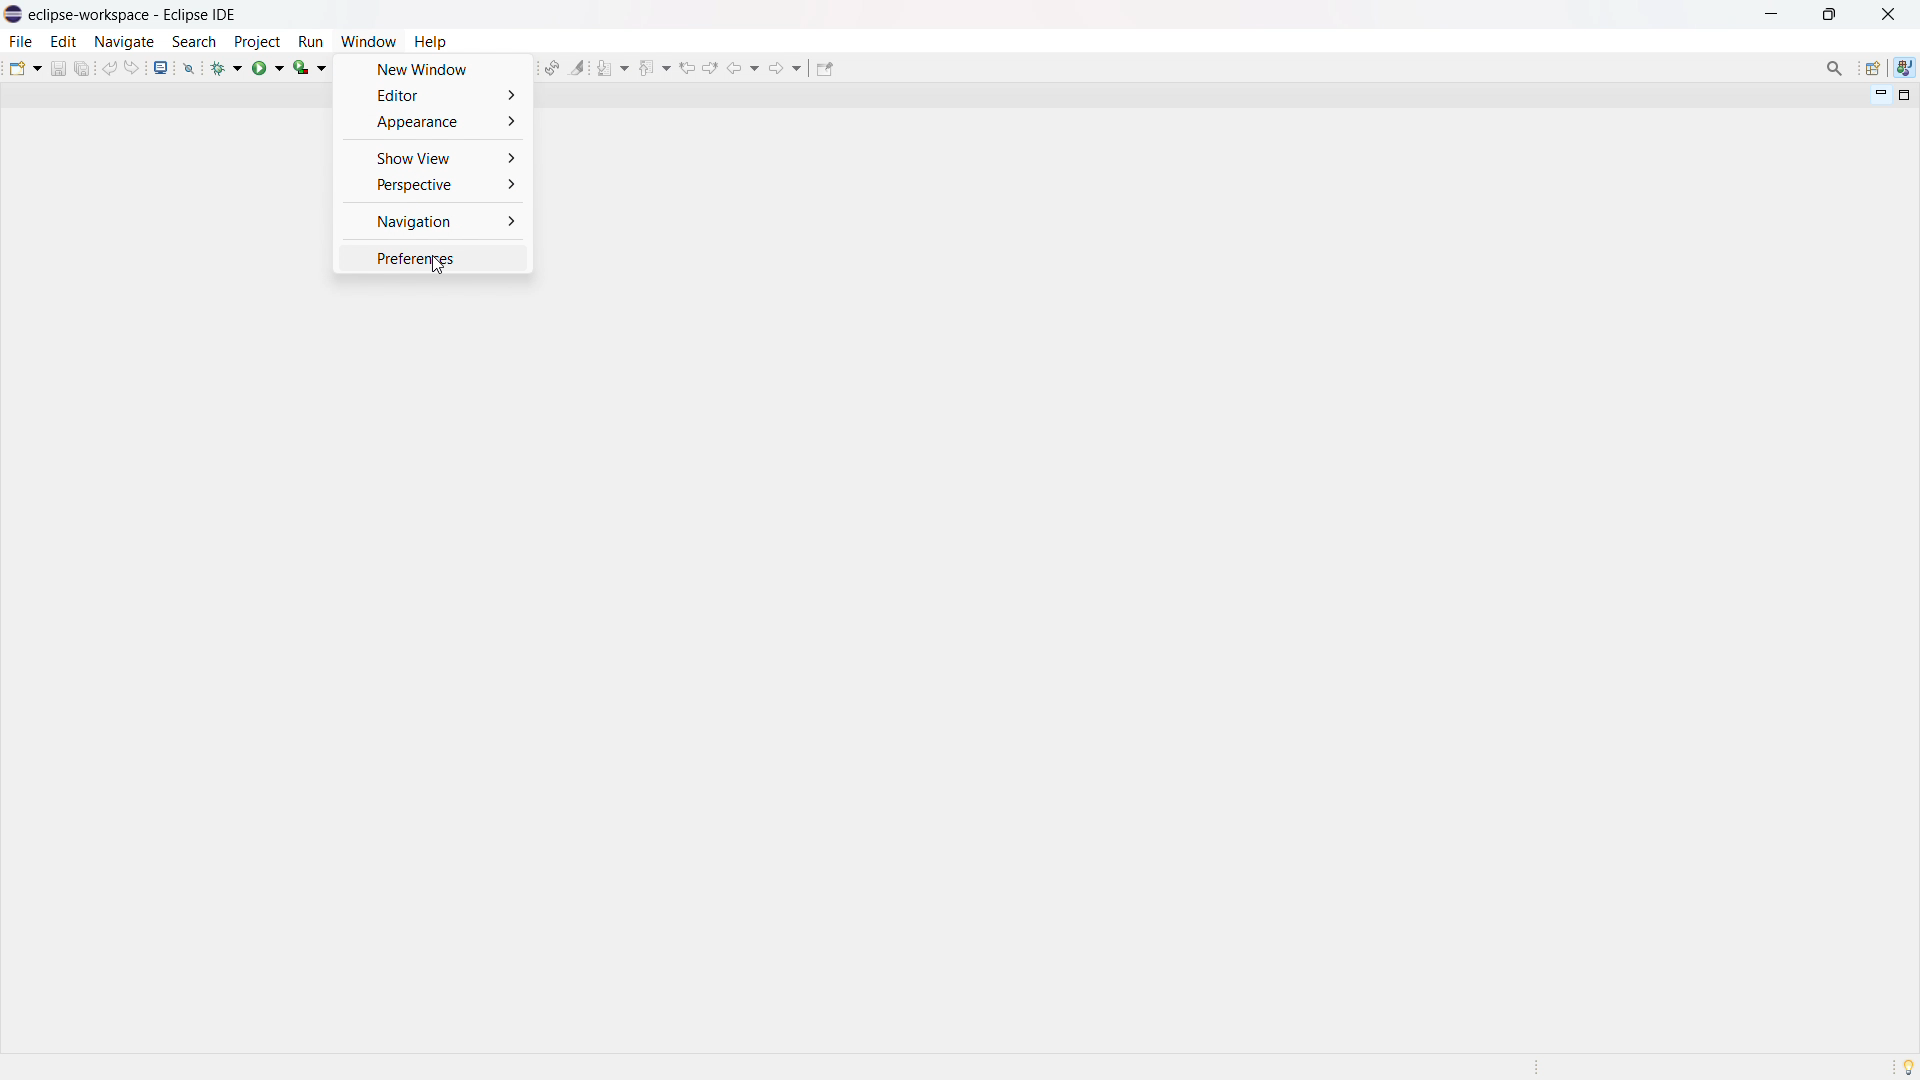 The height and width of the screenshot is (1080, 1920). I want to click on next annotation, so click(613, 67).